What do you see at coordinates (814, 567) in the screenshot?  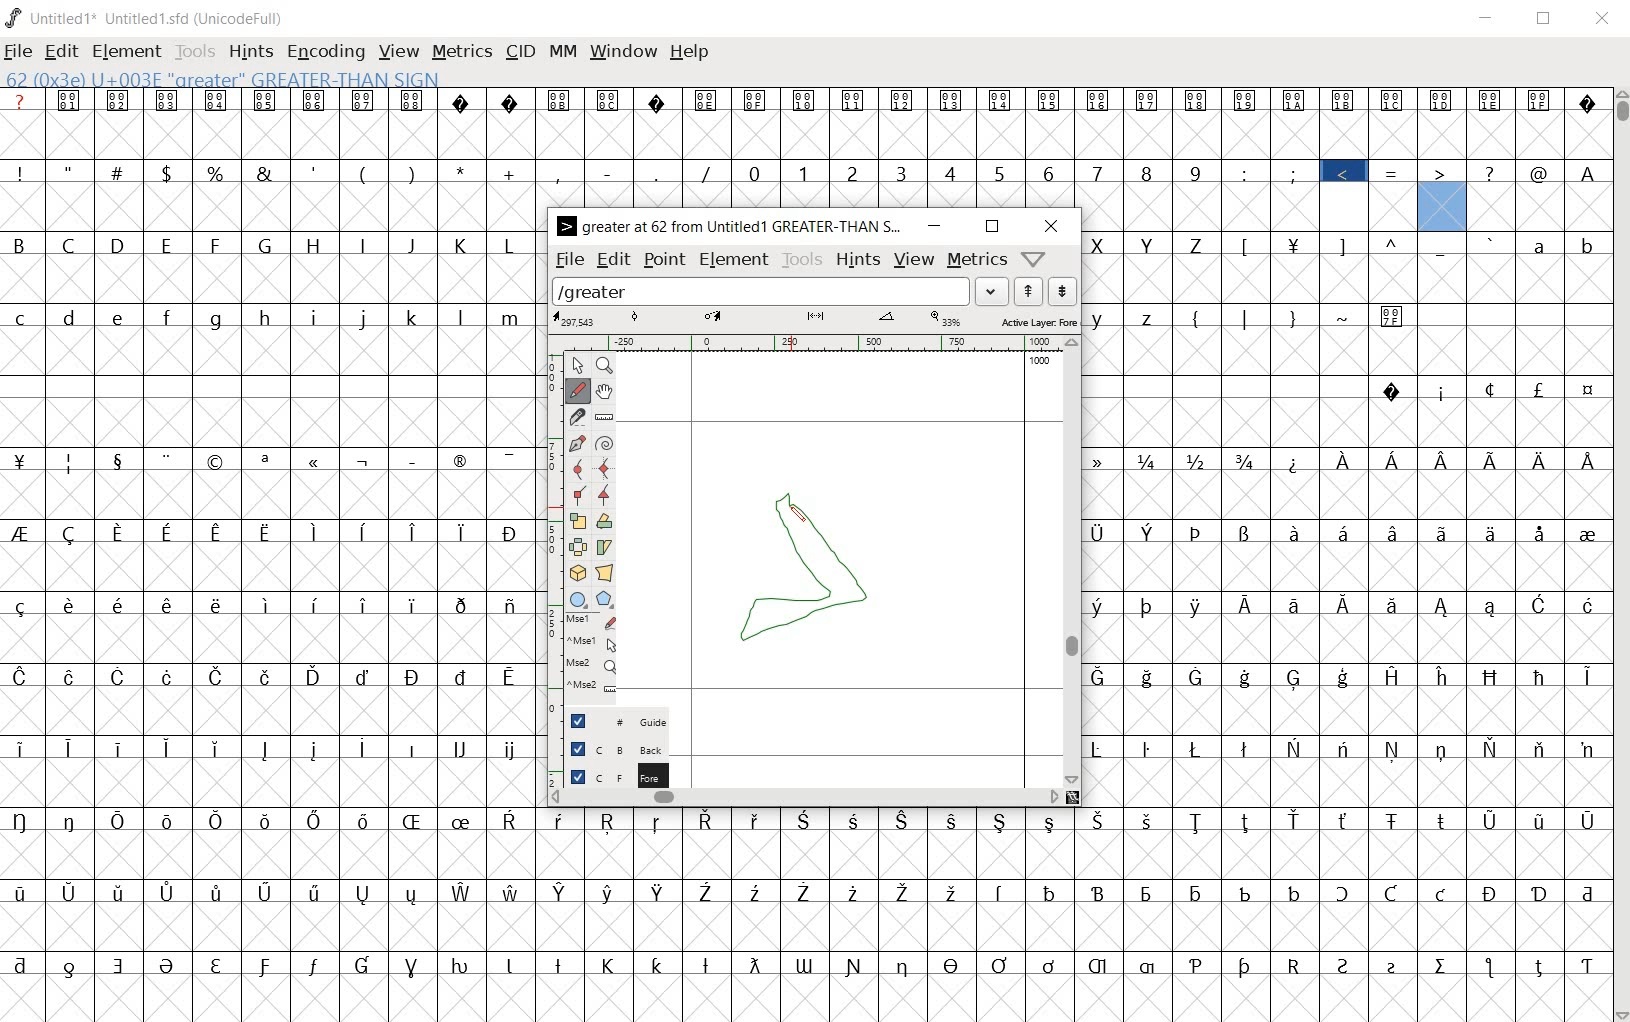 I see `glyph for a closed angle bracket creation` at bounding box center [814, 567].